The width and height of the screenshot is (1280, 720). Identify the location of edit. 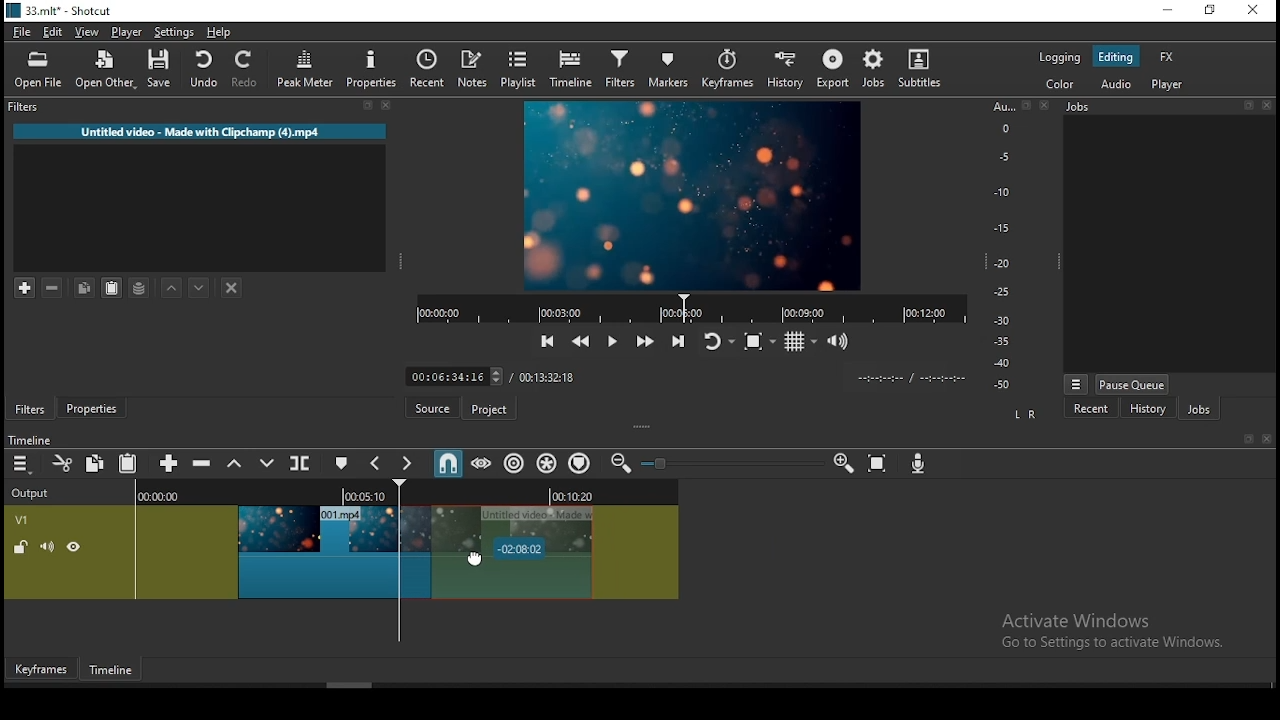
(54, 34).